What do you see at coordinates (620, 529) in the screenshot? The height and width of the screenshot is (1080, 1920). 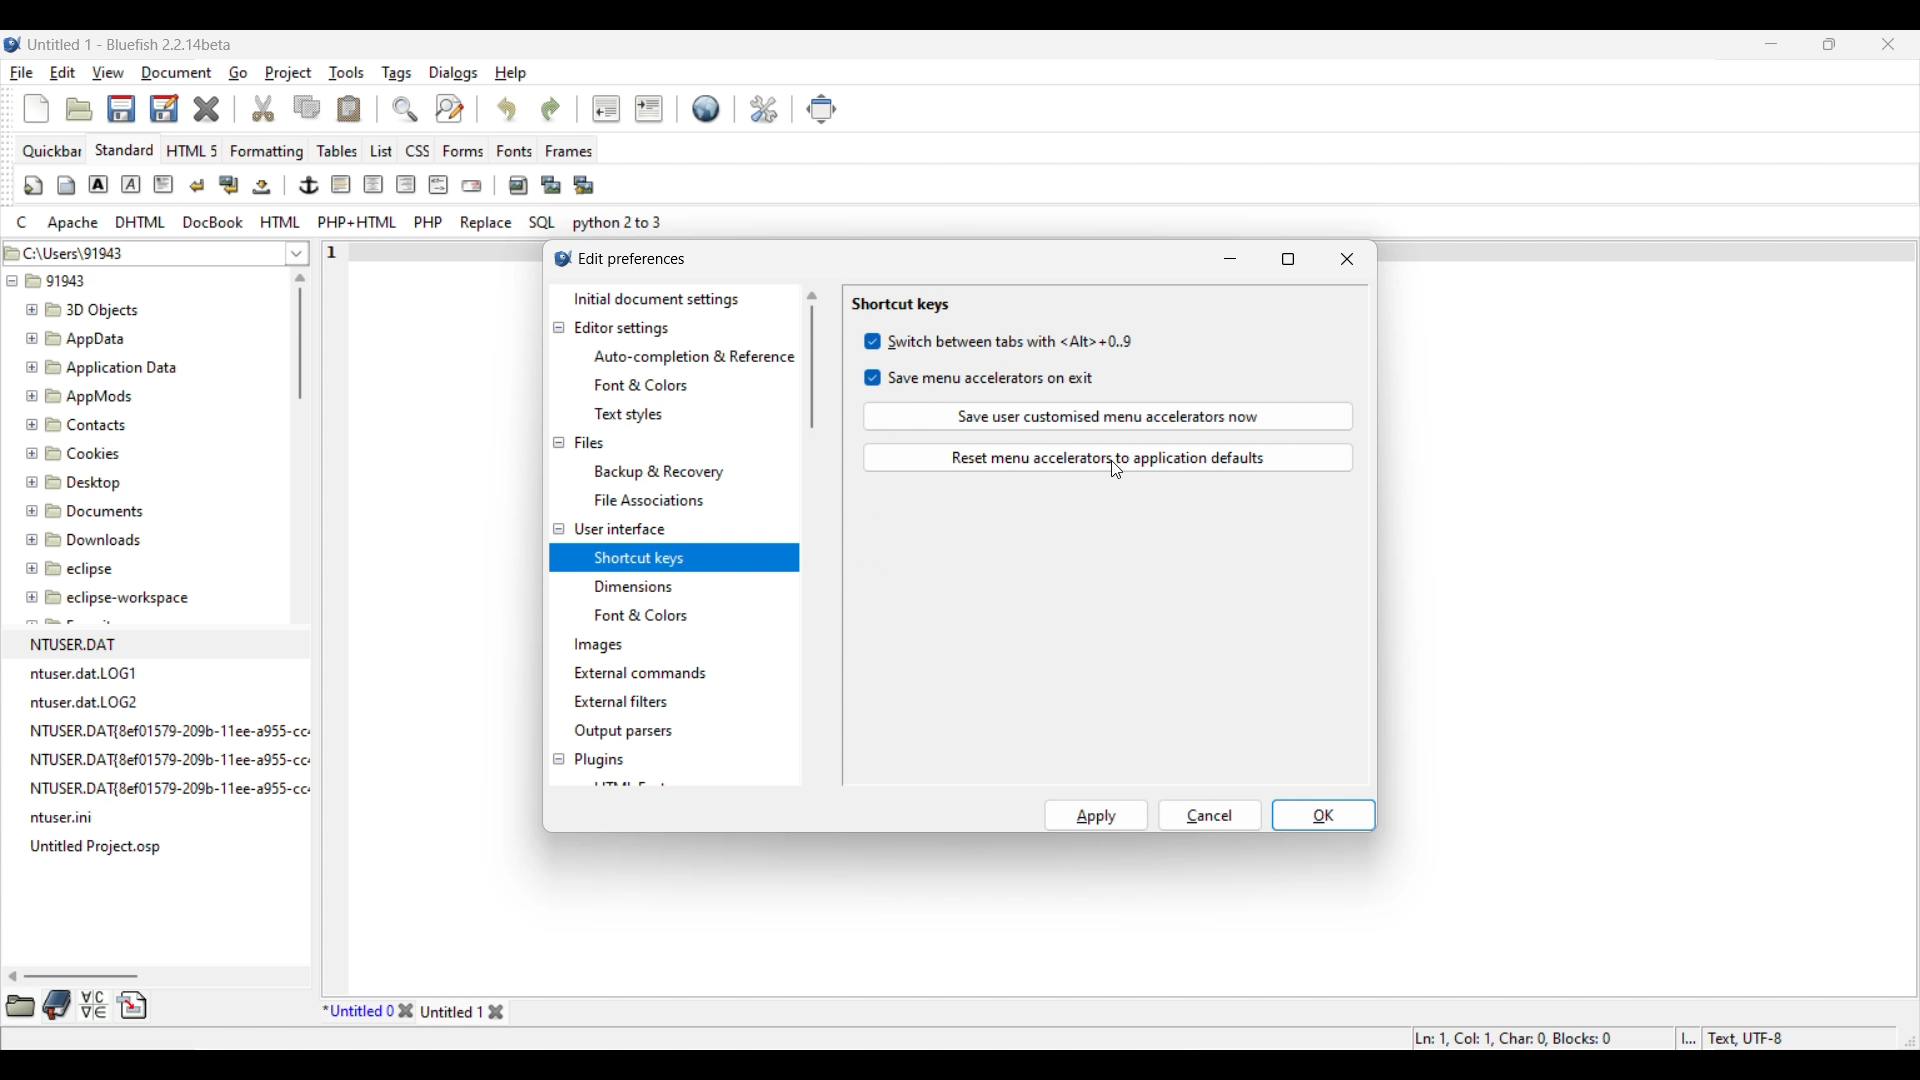 I see `User interface setting` at bounding box center [620, 529].